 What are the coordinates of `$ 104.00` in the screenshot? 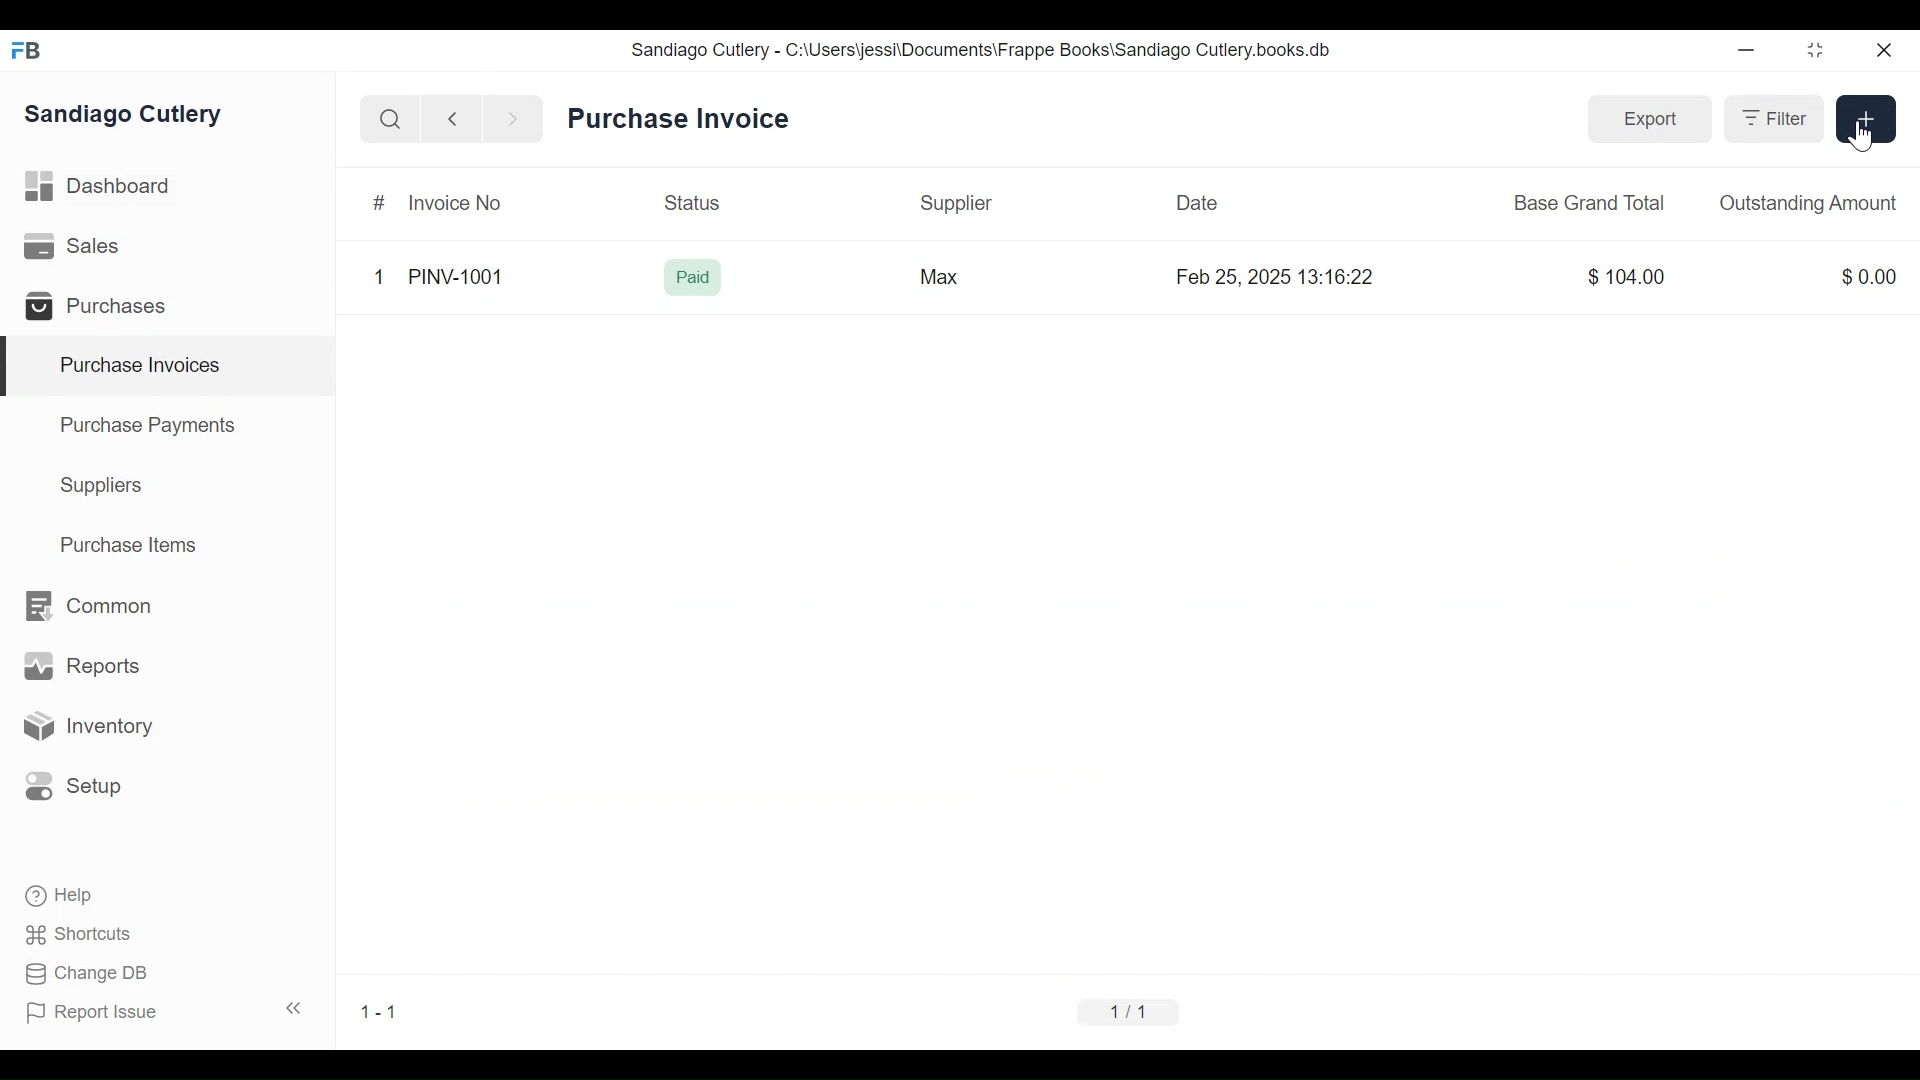 It's located at (1629, 276).